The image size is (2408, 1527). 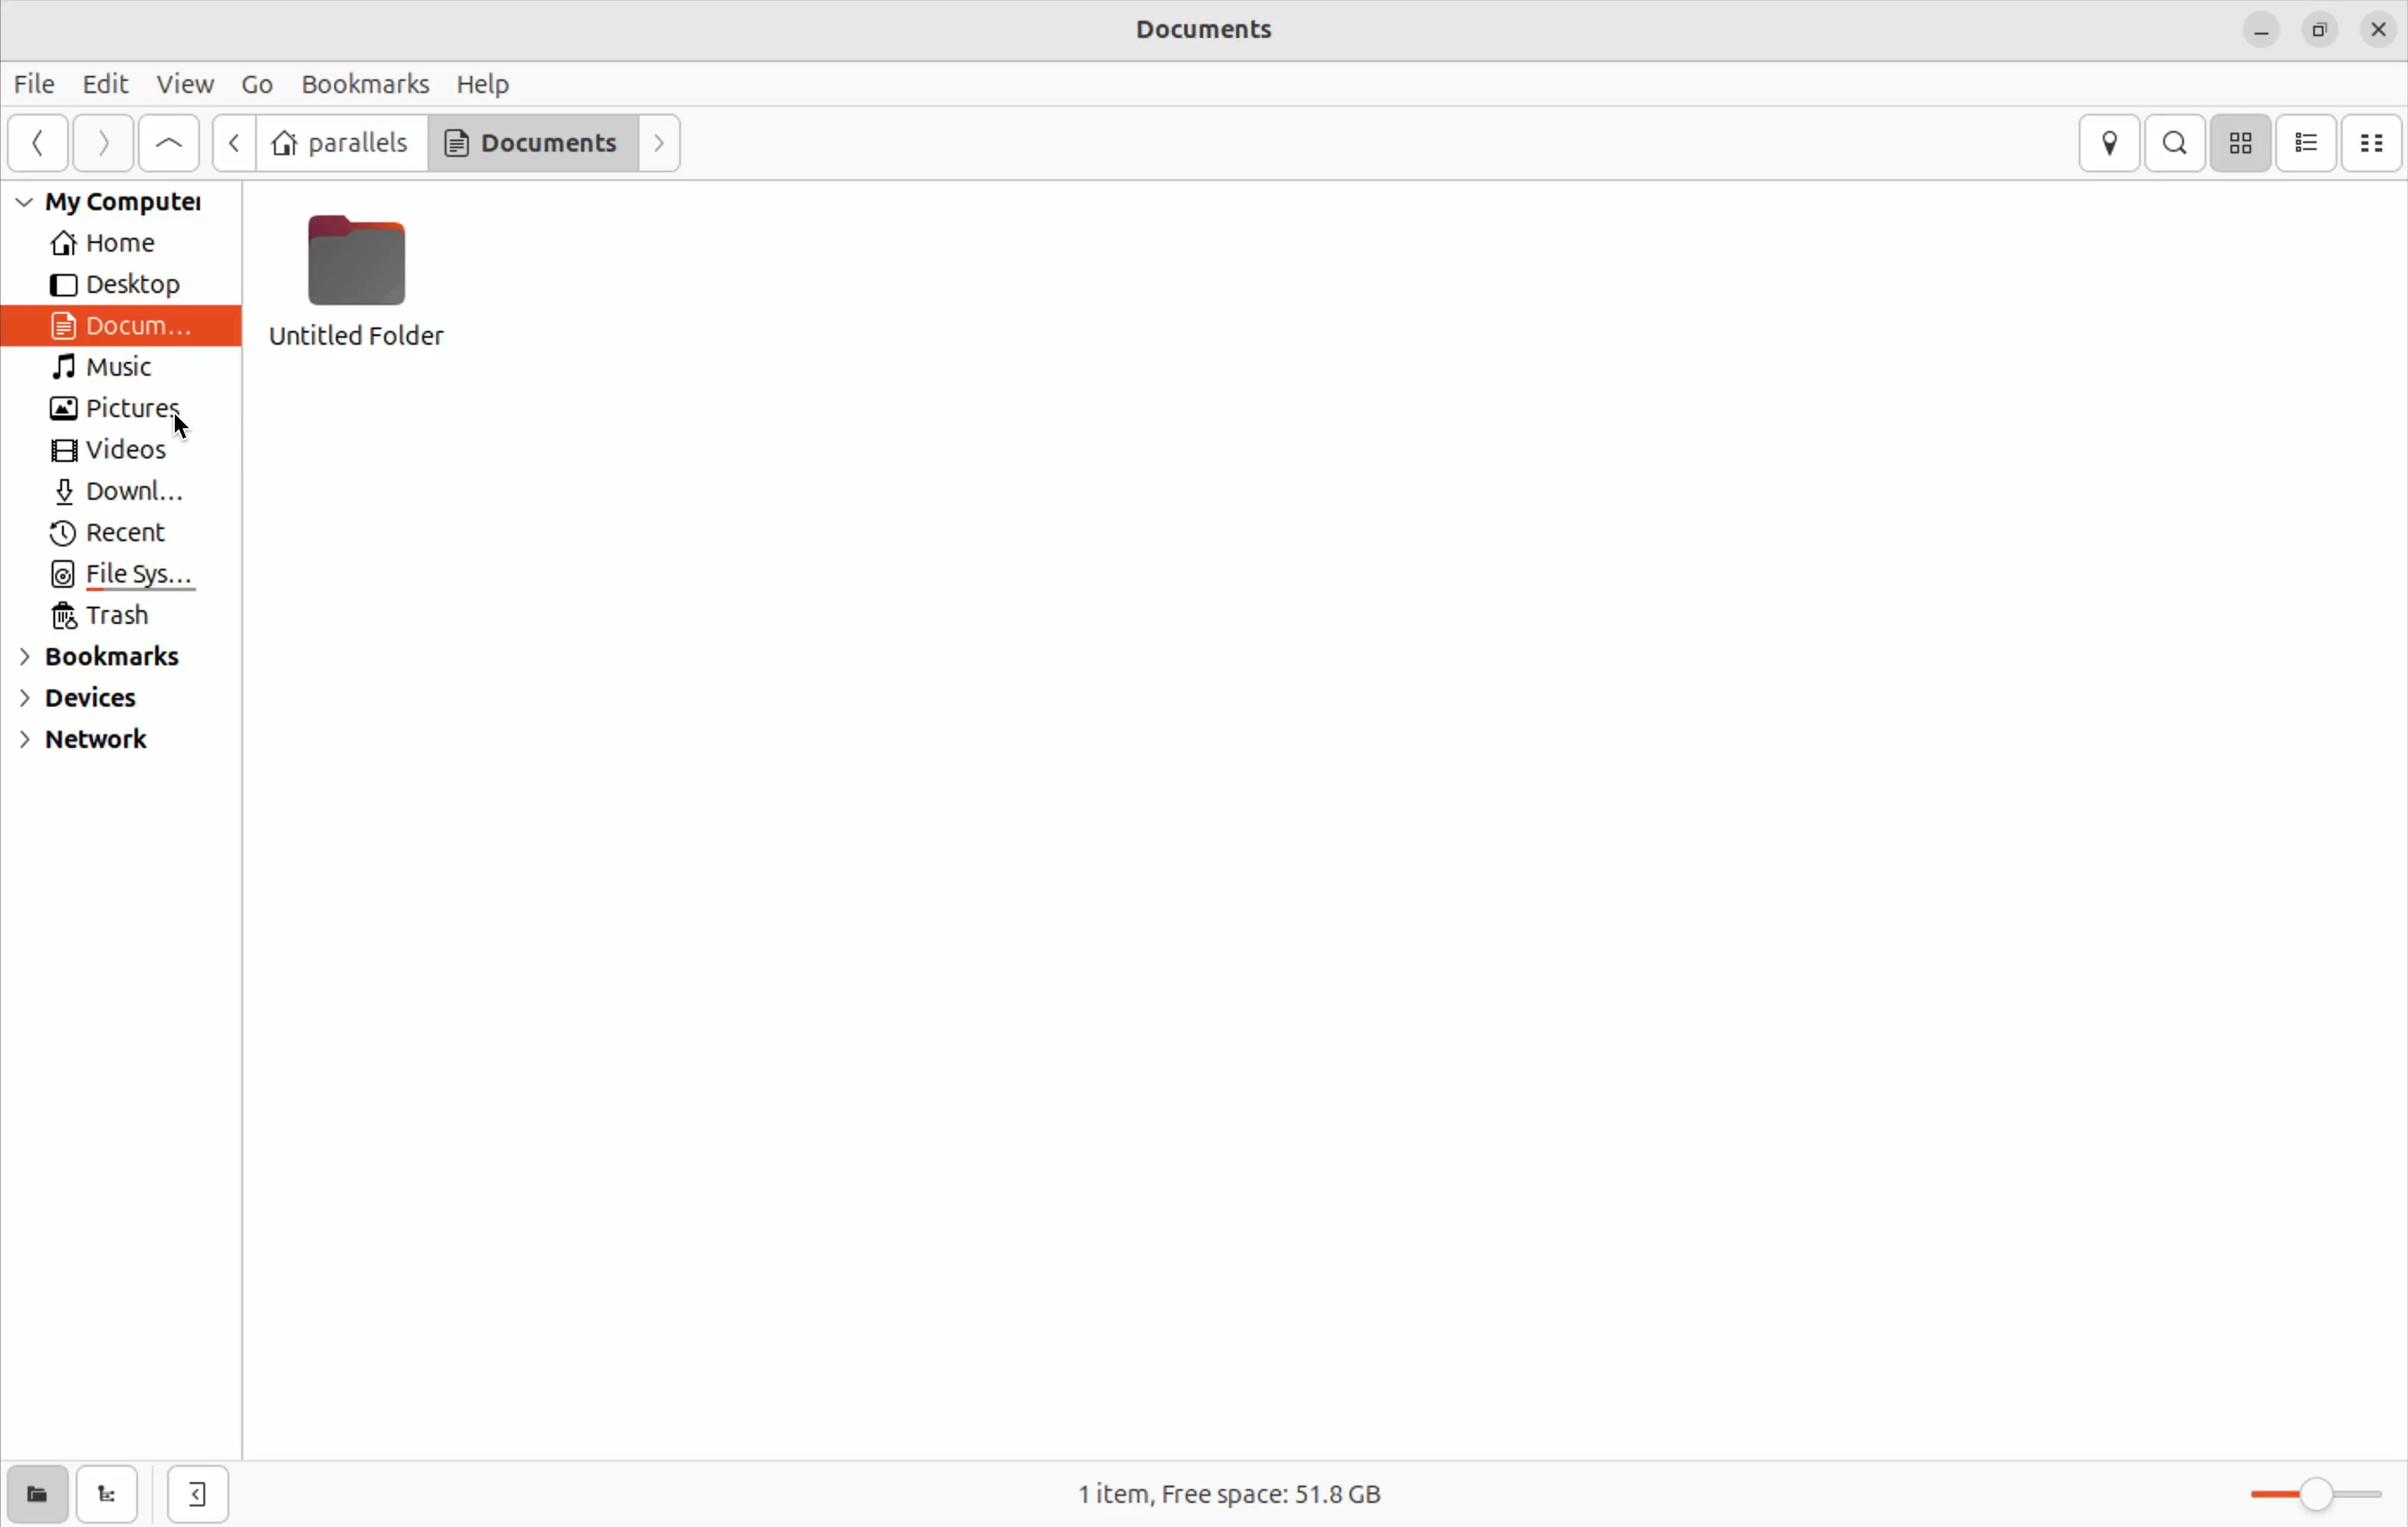 I want to click on Untitled Folder, so click(x=363, y=278).